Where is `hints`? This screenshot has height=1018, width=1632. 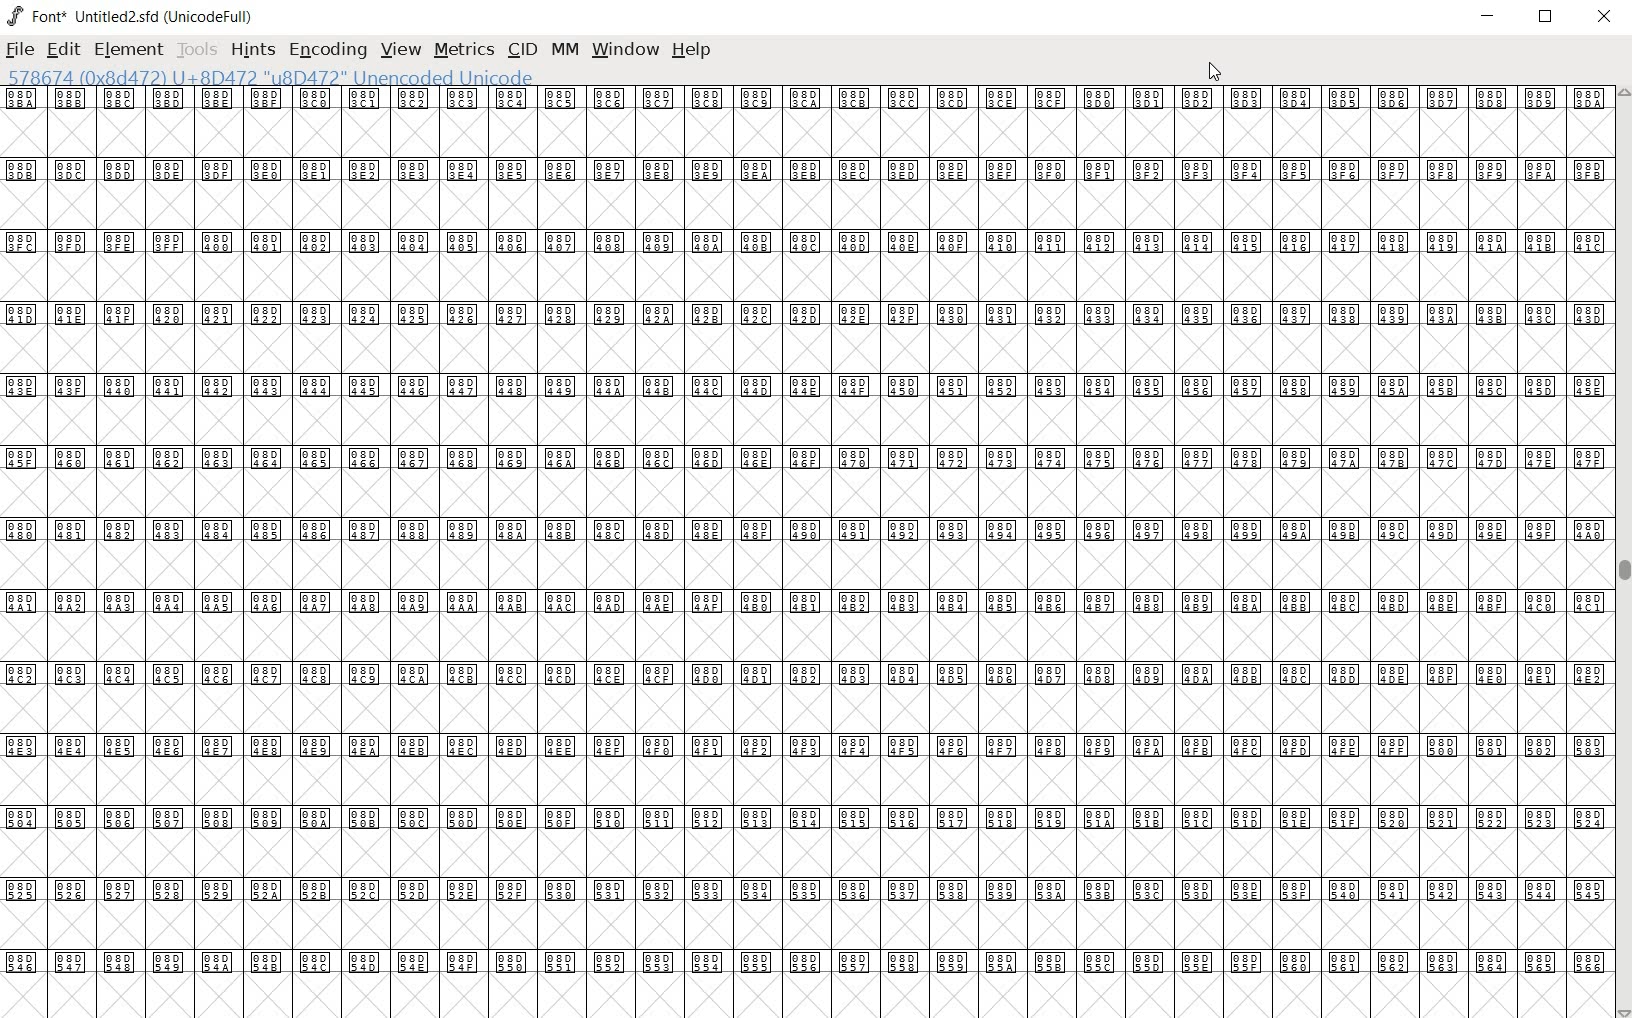 hints is located at coordinates (251, 52).